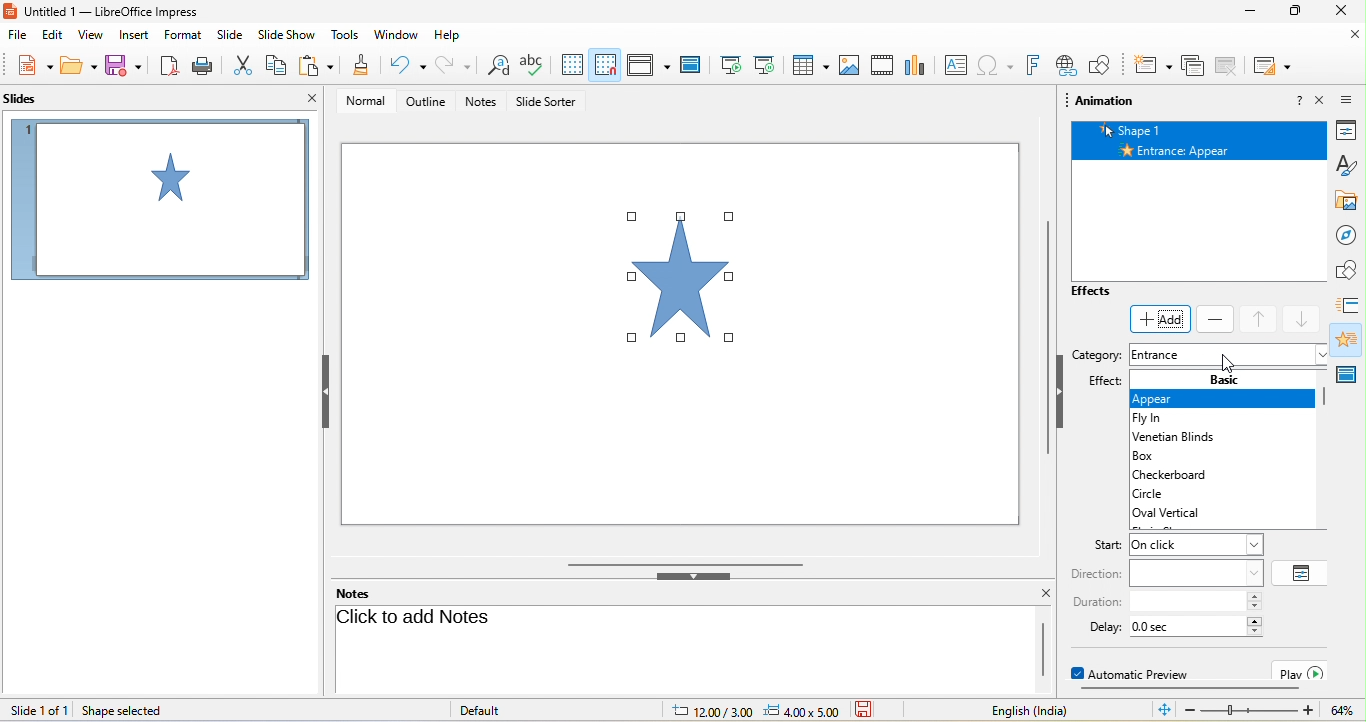 This screenshot has height=722, width=1366. What do you see at coordinates (1350, 370) in the screenshot?
I see `master slide` at bounding box center [1350, 370].